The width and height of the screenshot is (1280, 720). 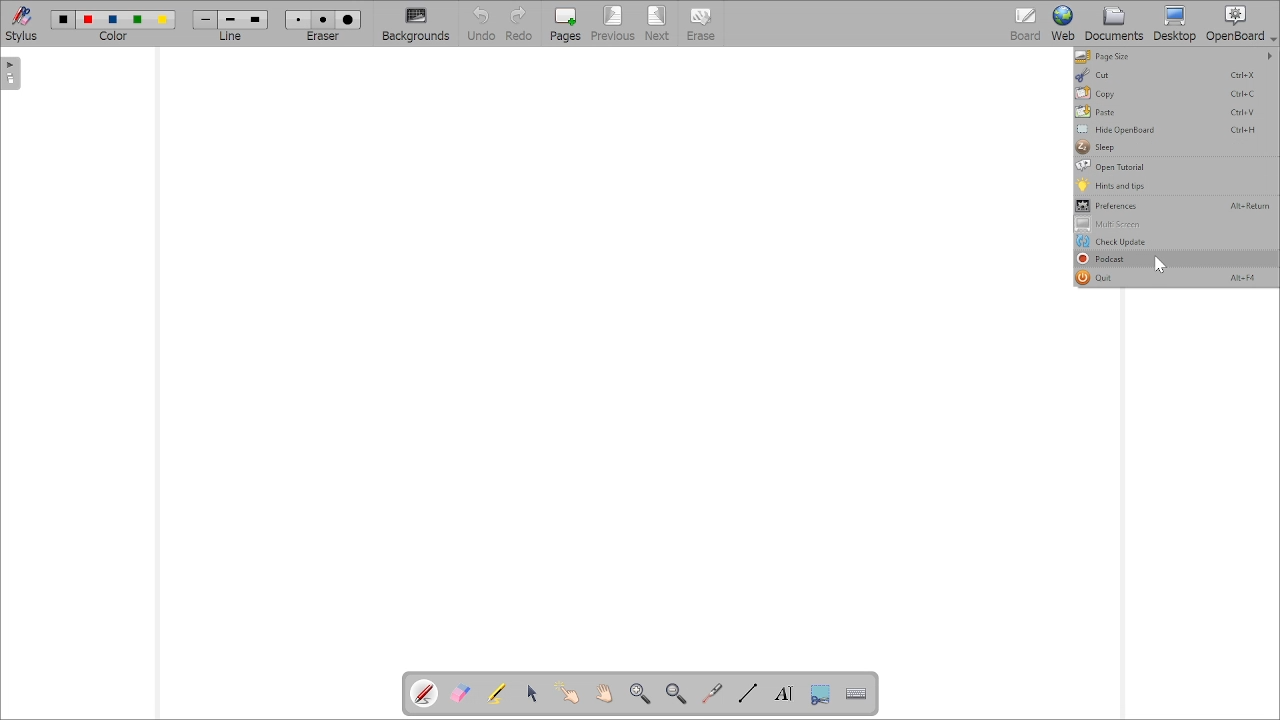 I want to click on page size, so click(x=1176, y=57).